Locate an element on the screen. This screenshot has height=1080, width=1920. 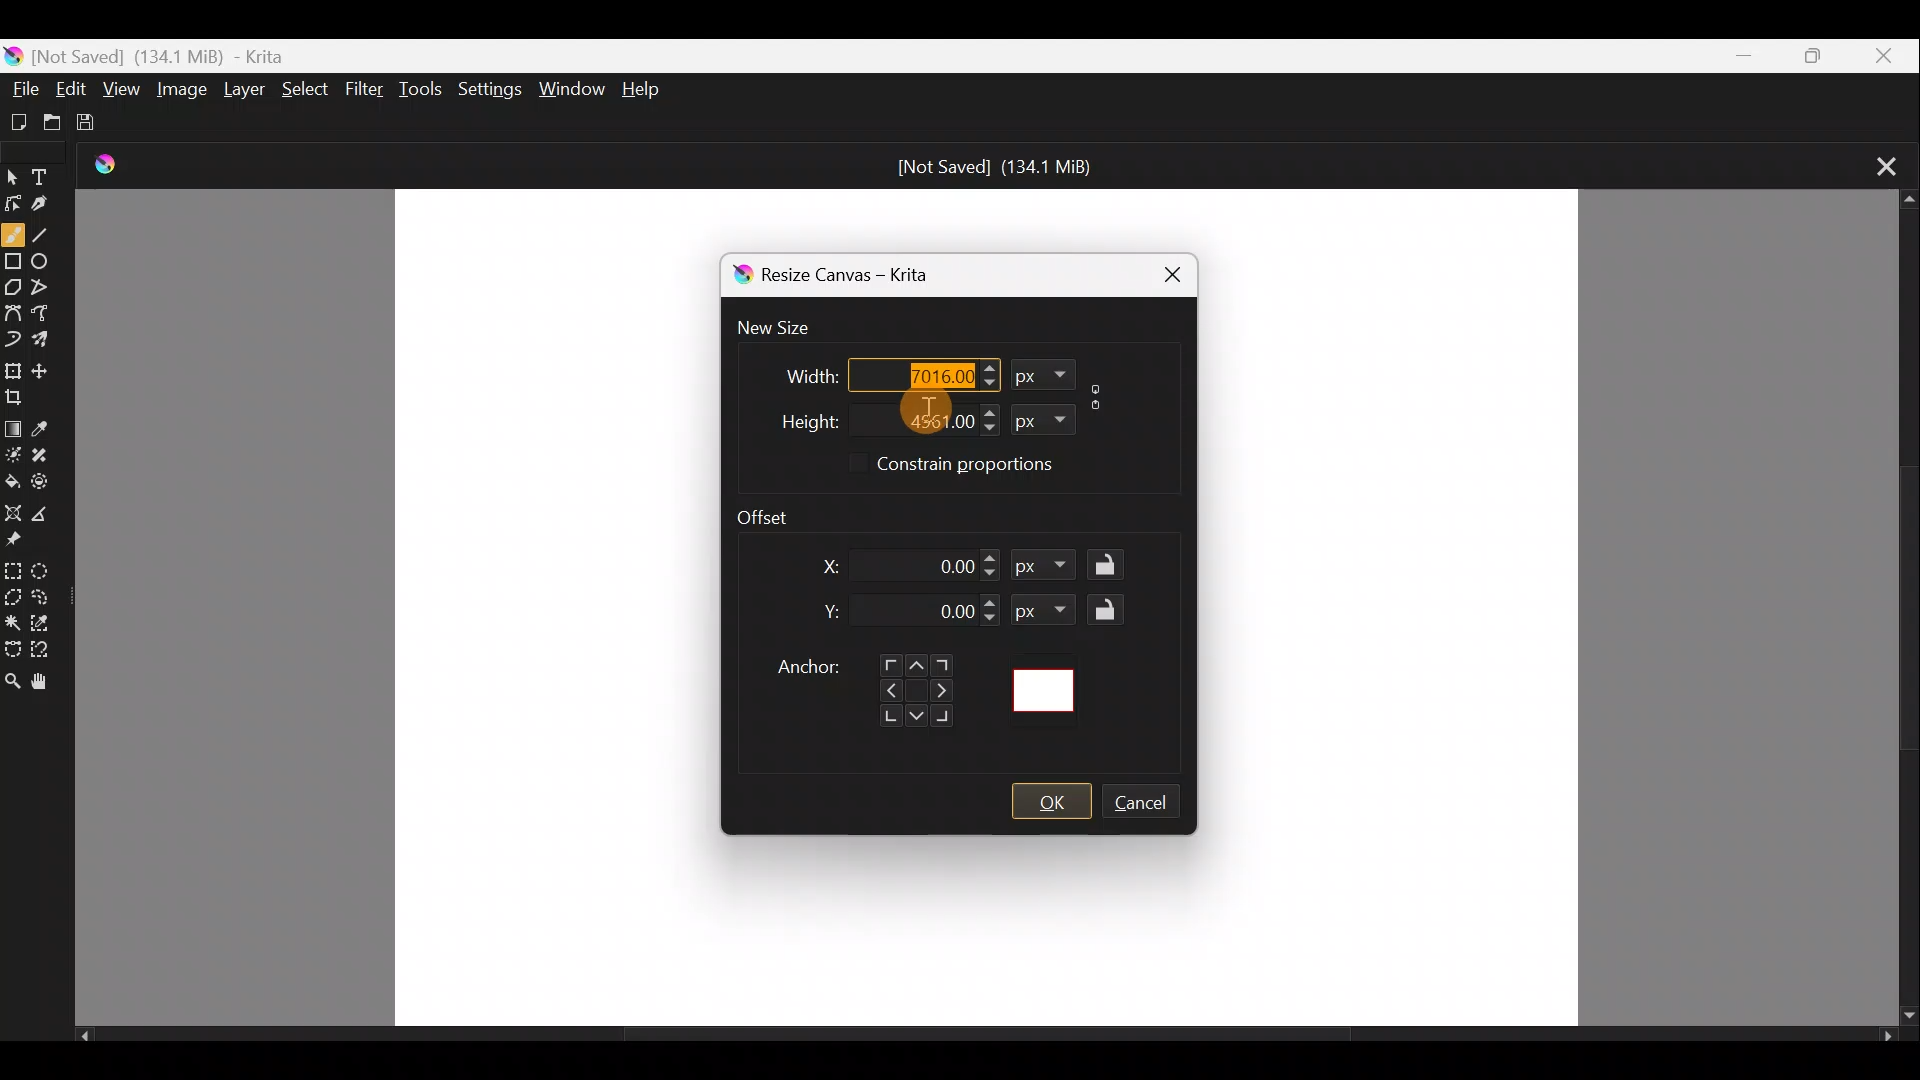
Decrease height is located at coordinates (989, 429).